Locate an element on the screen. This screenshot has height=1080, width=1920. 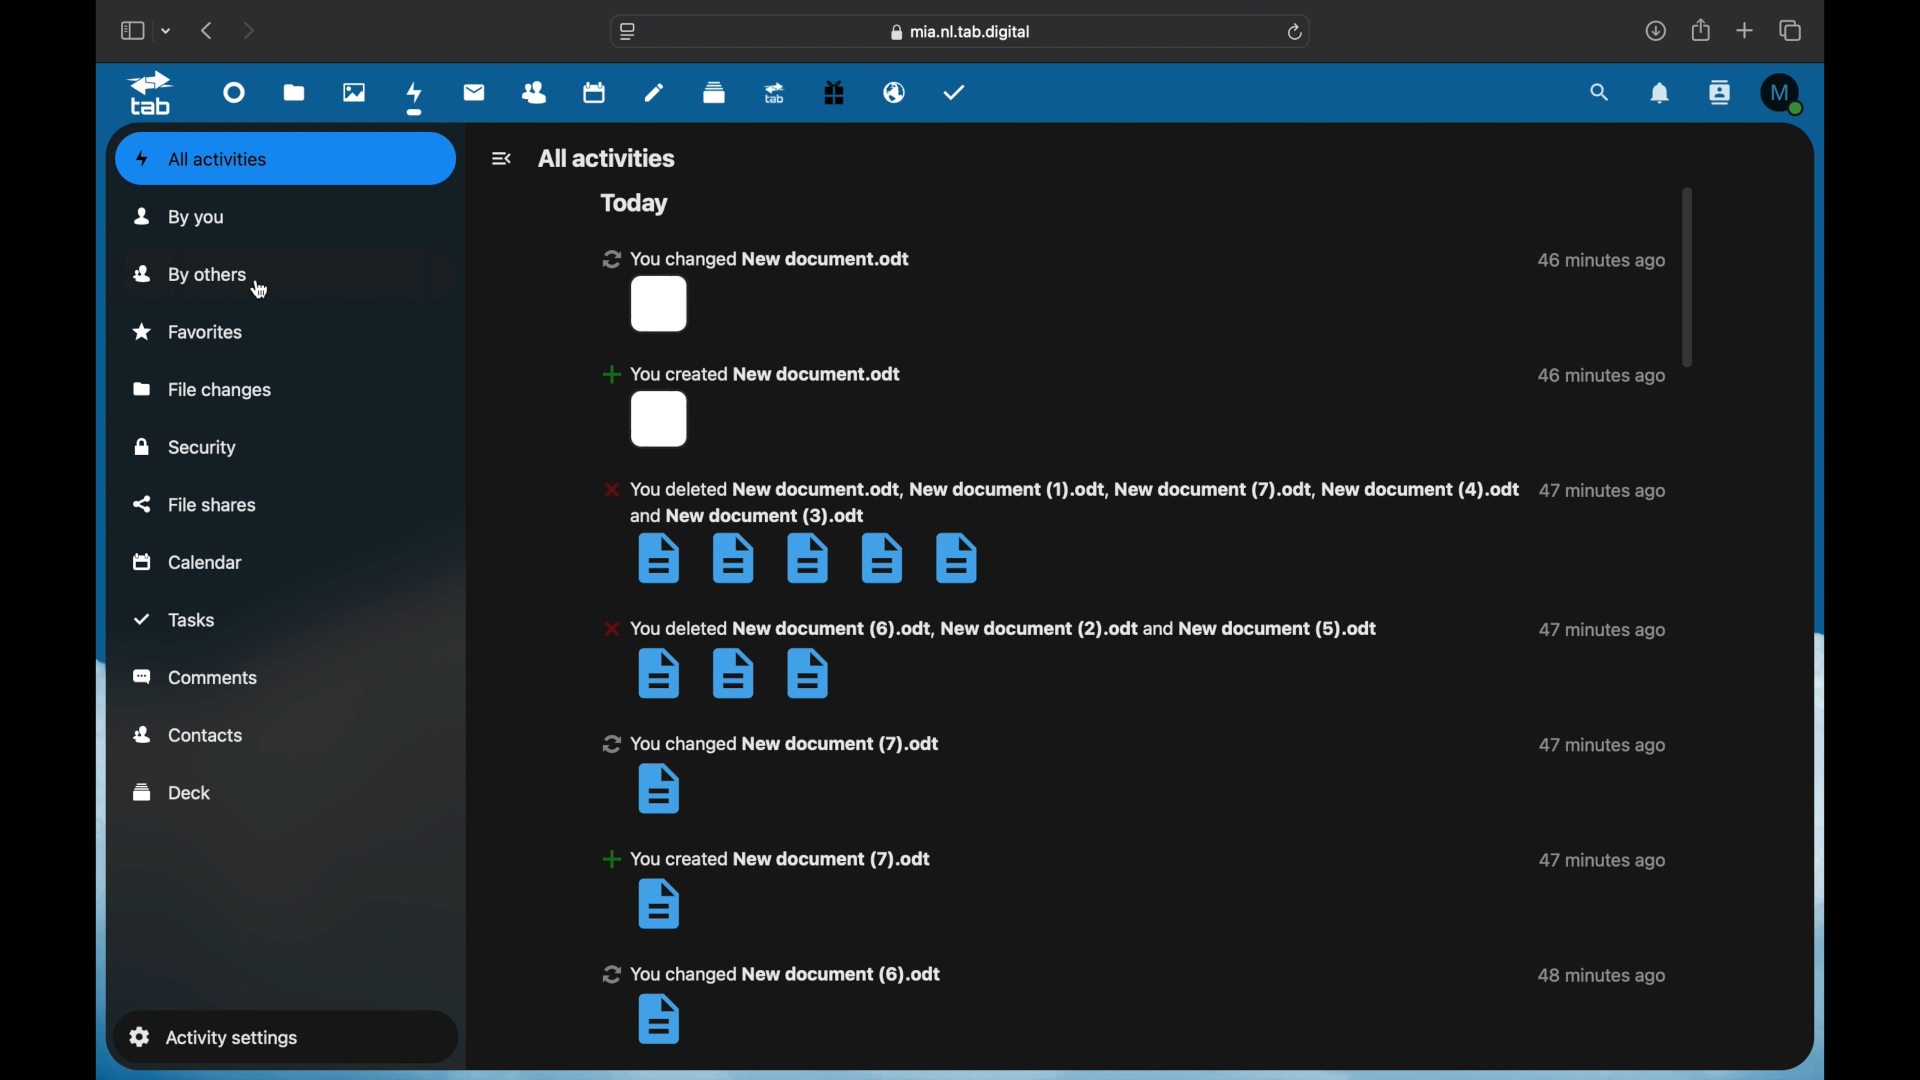
tab is located at coordinates (776, 93).